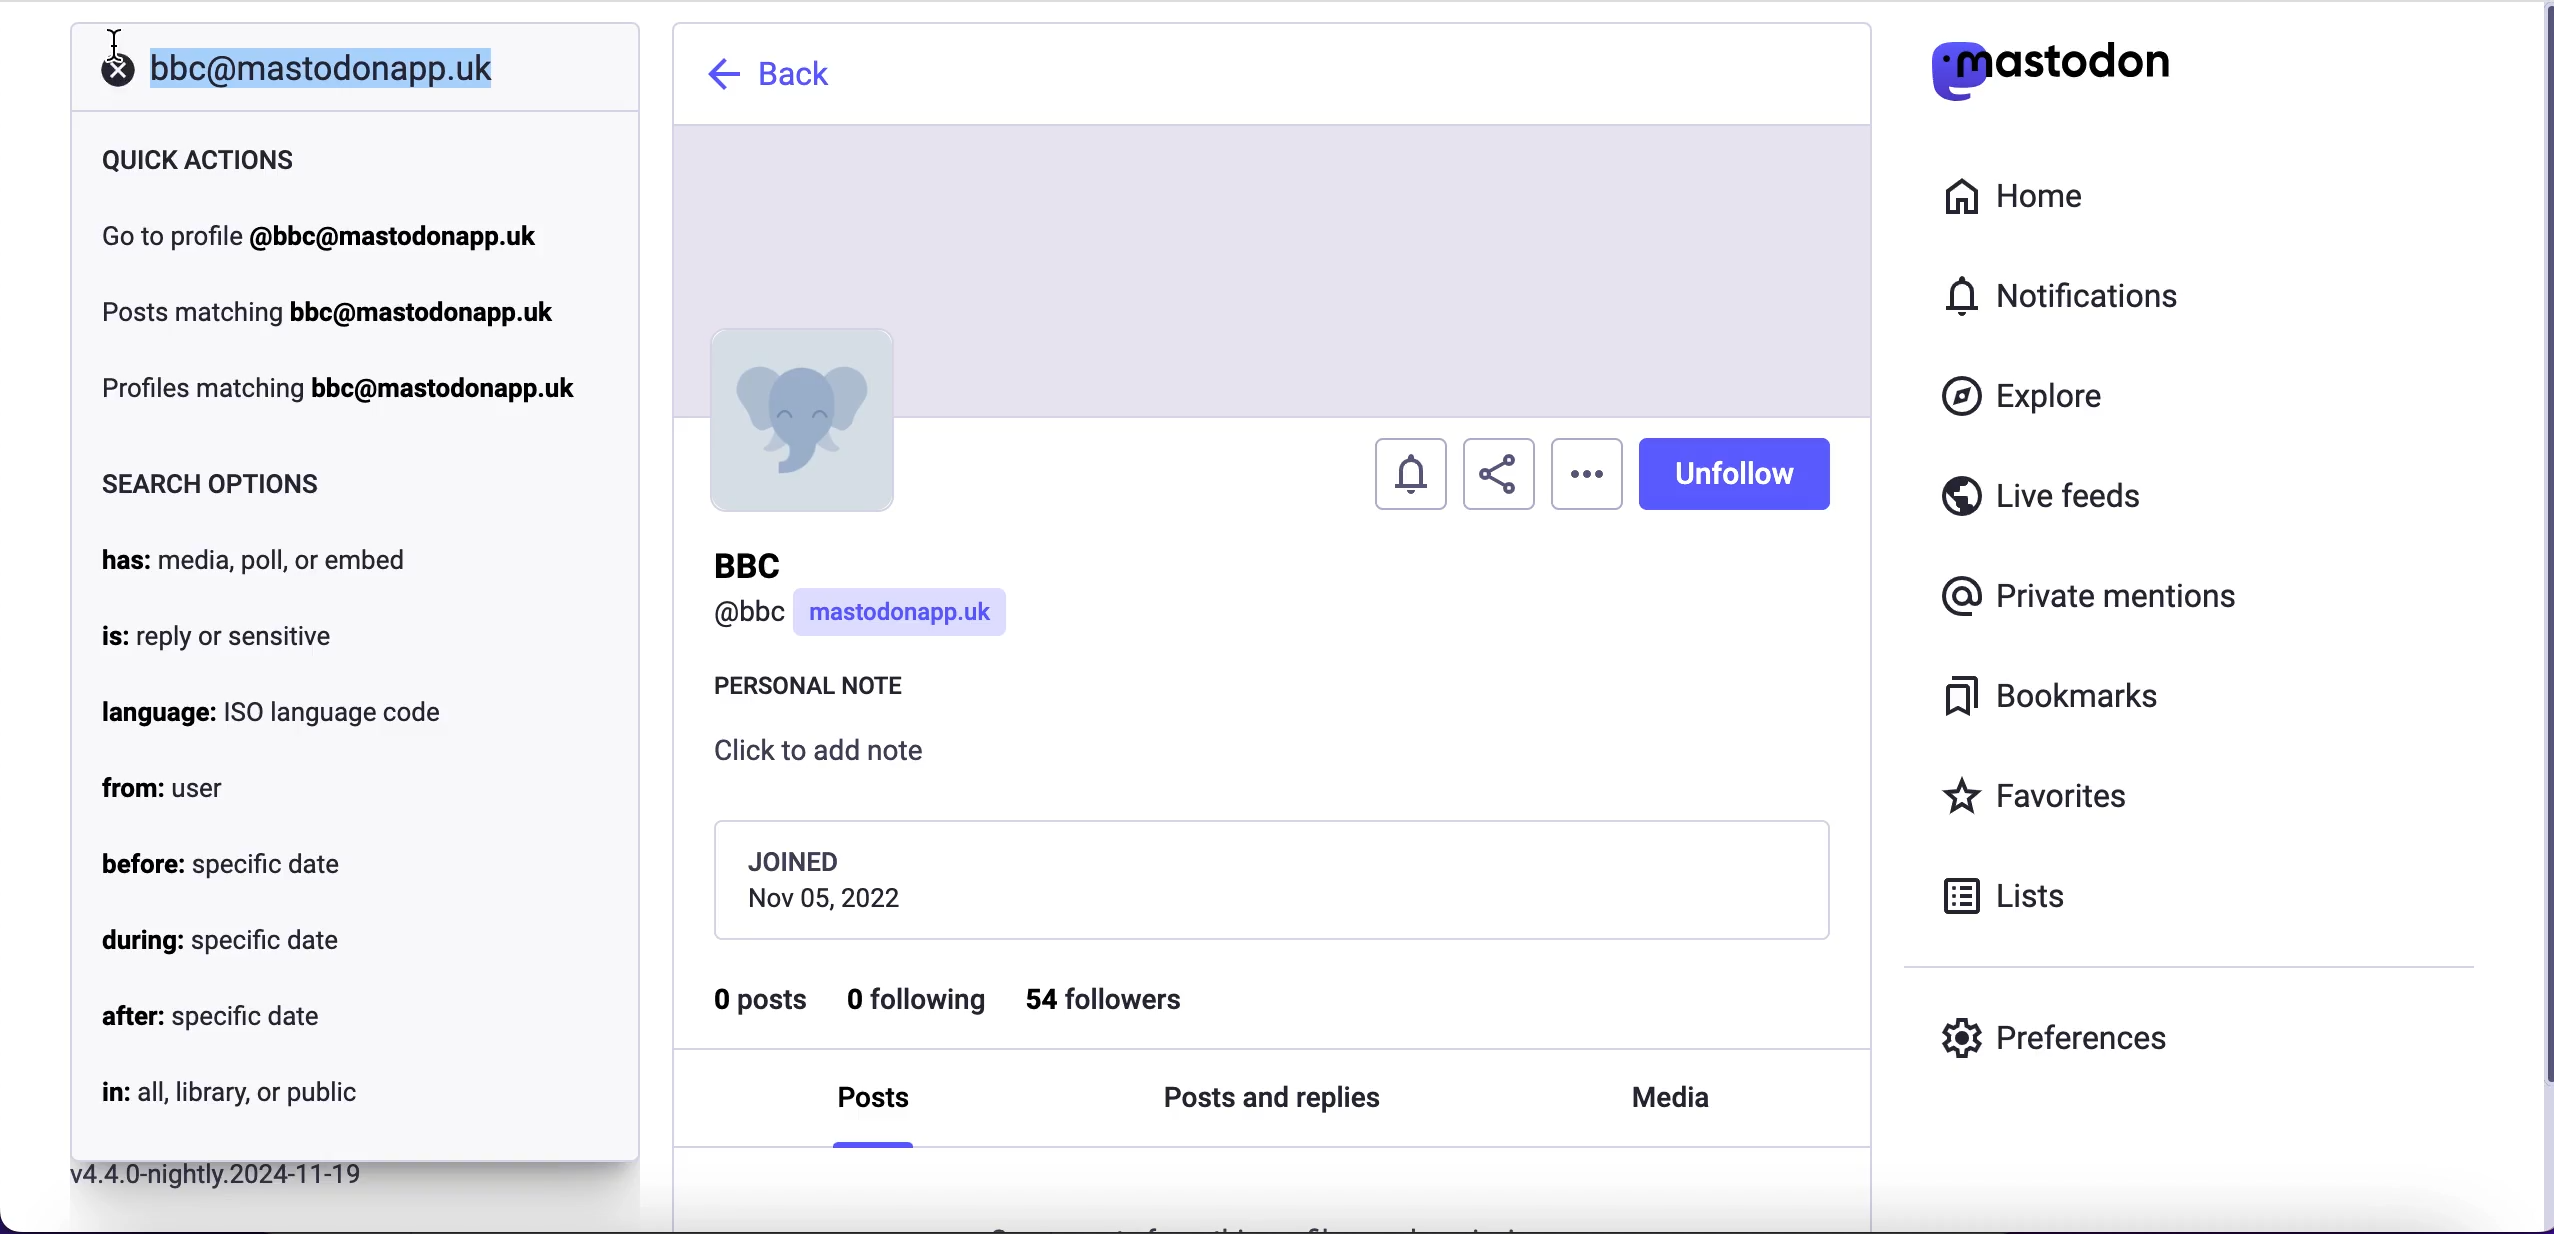  What do you see at coordinates (1413, 468) in the screenshot?
I see `turn notifications on` at bounding box center [1413, 468].